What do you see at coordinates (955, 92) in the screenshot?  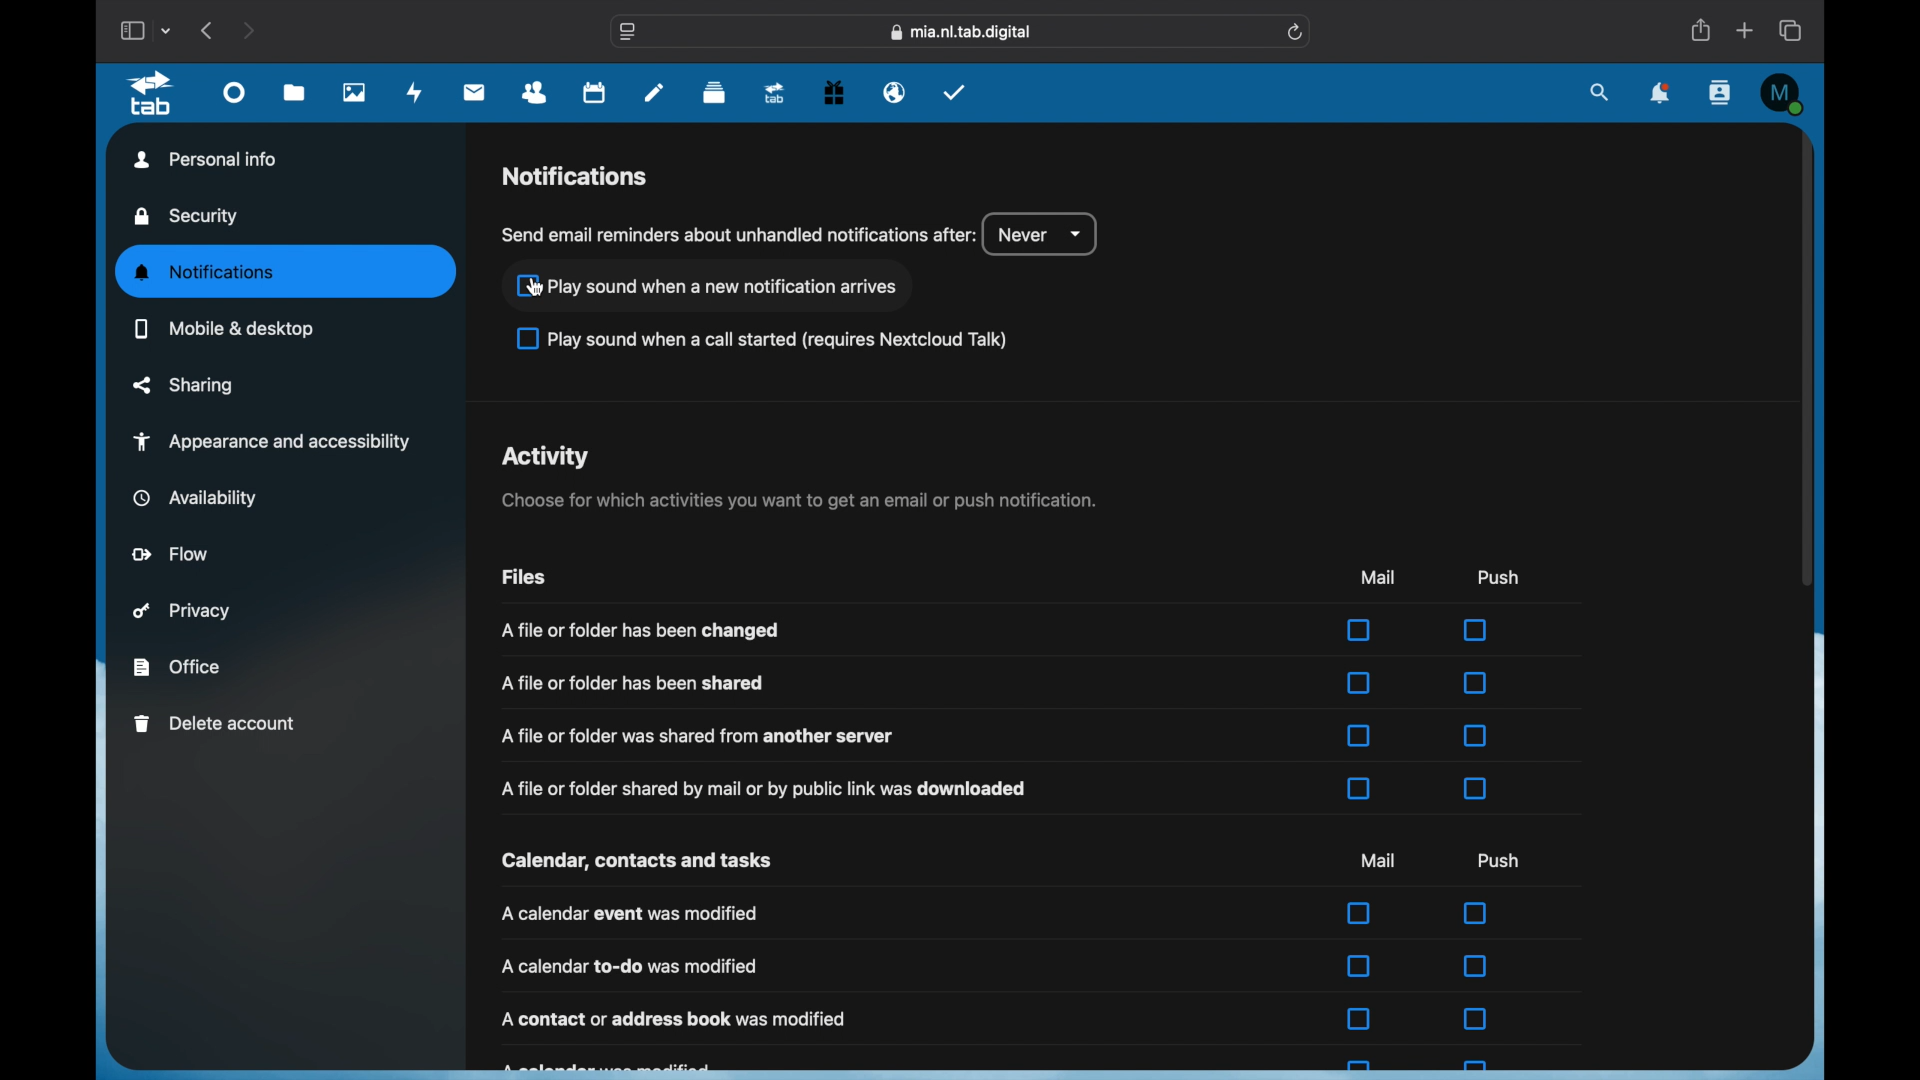 I see `tasks` at bounding box center [955, 92].